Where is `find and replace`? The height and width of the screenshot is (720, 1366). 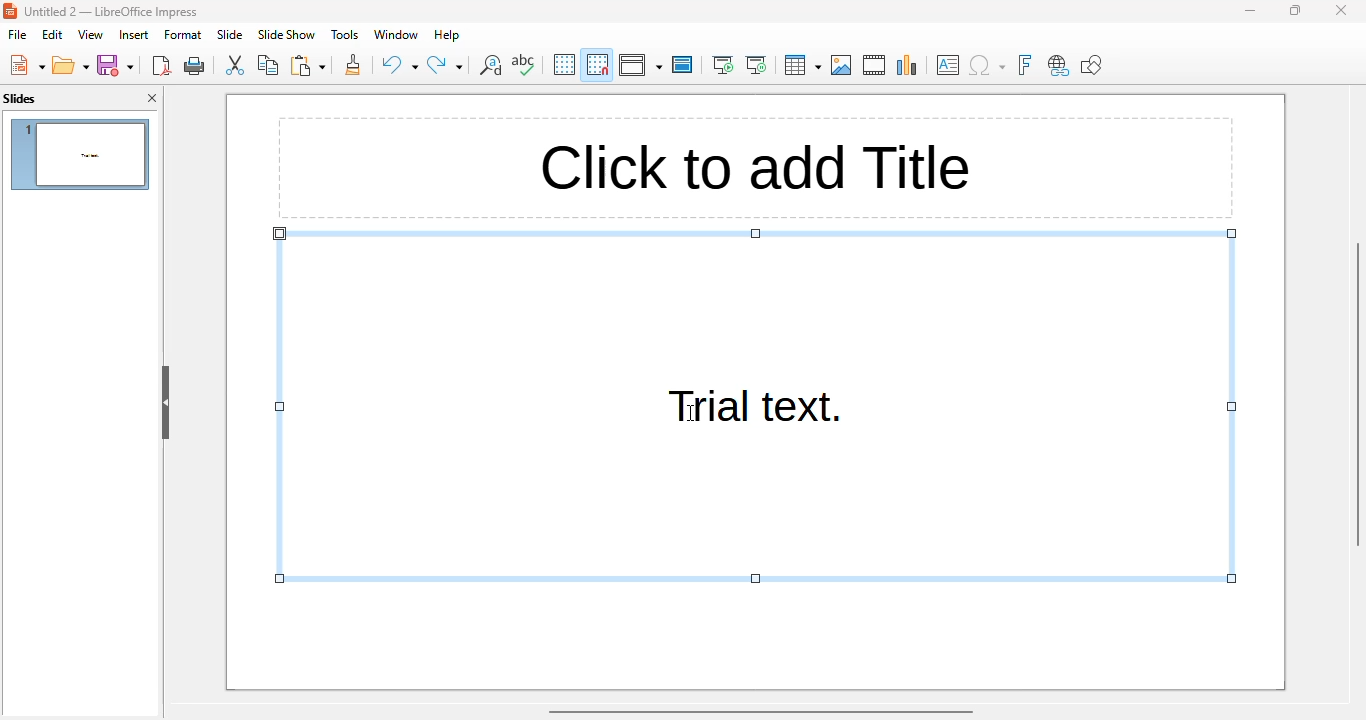
find and replace is located at coordinates (489, 65).